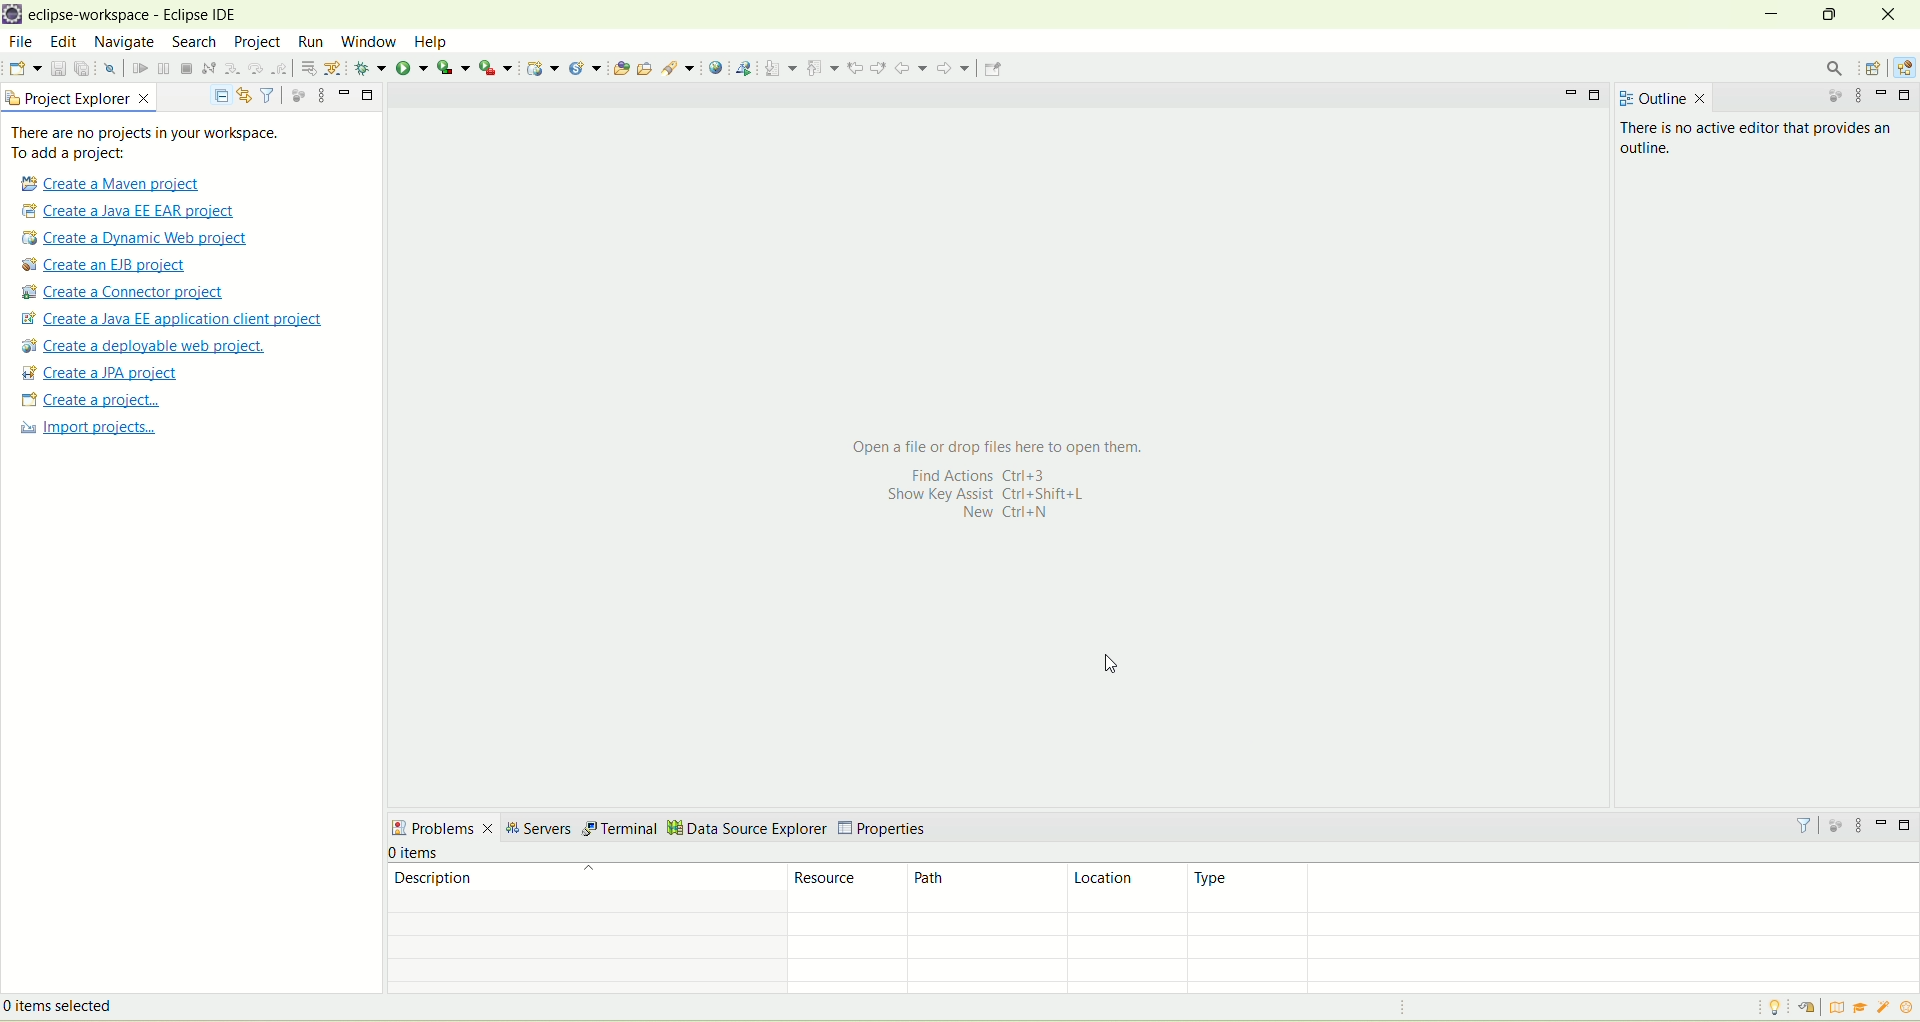 Image resolution: width=1920 pixels, height=1022 pixels. Describe the element at coordinates (699, 68) in the screenshot. I see `open type` at that location.